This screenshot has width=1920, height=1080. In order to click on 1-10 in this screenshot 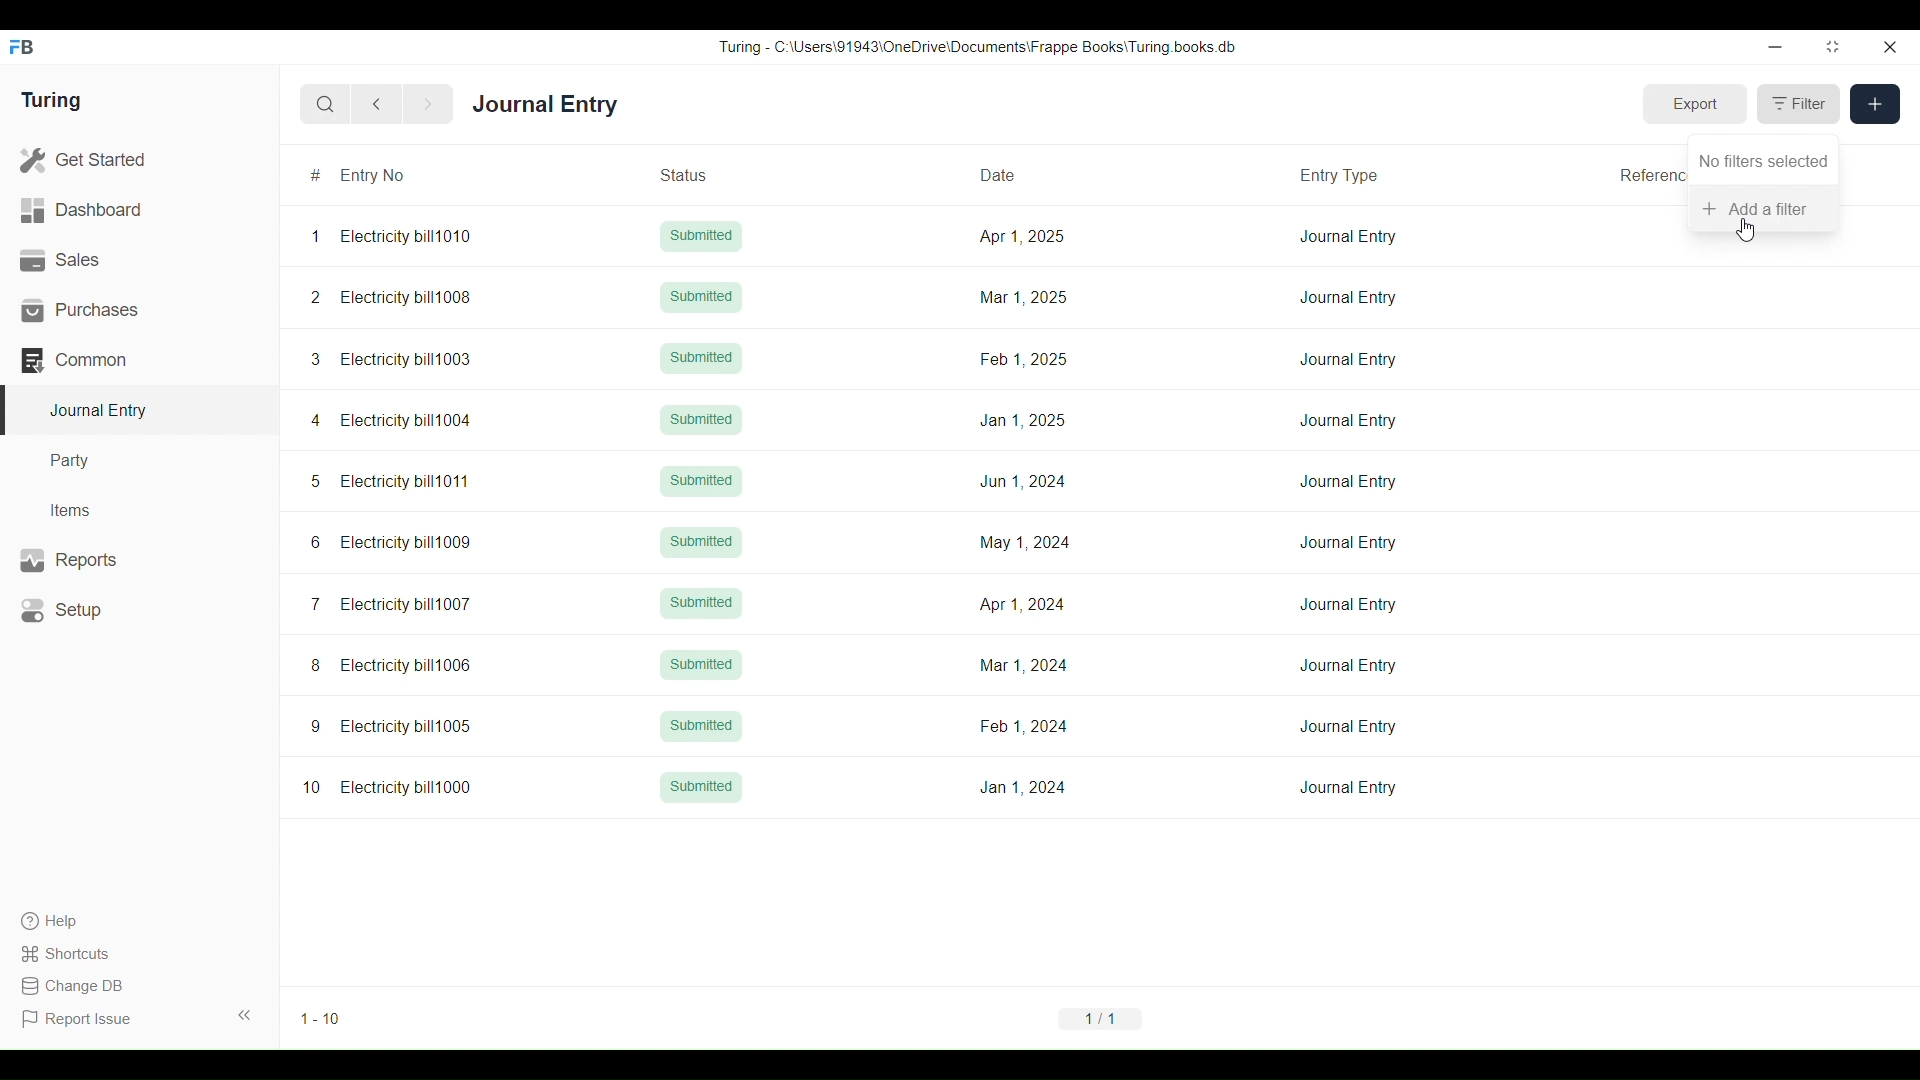, I will do `click(321, 1019)`.